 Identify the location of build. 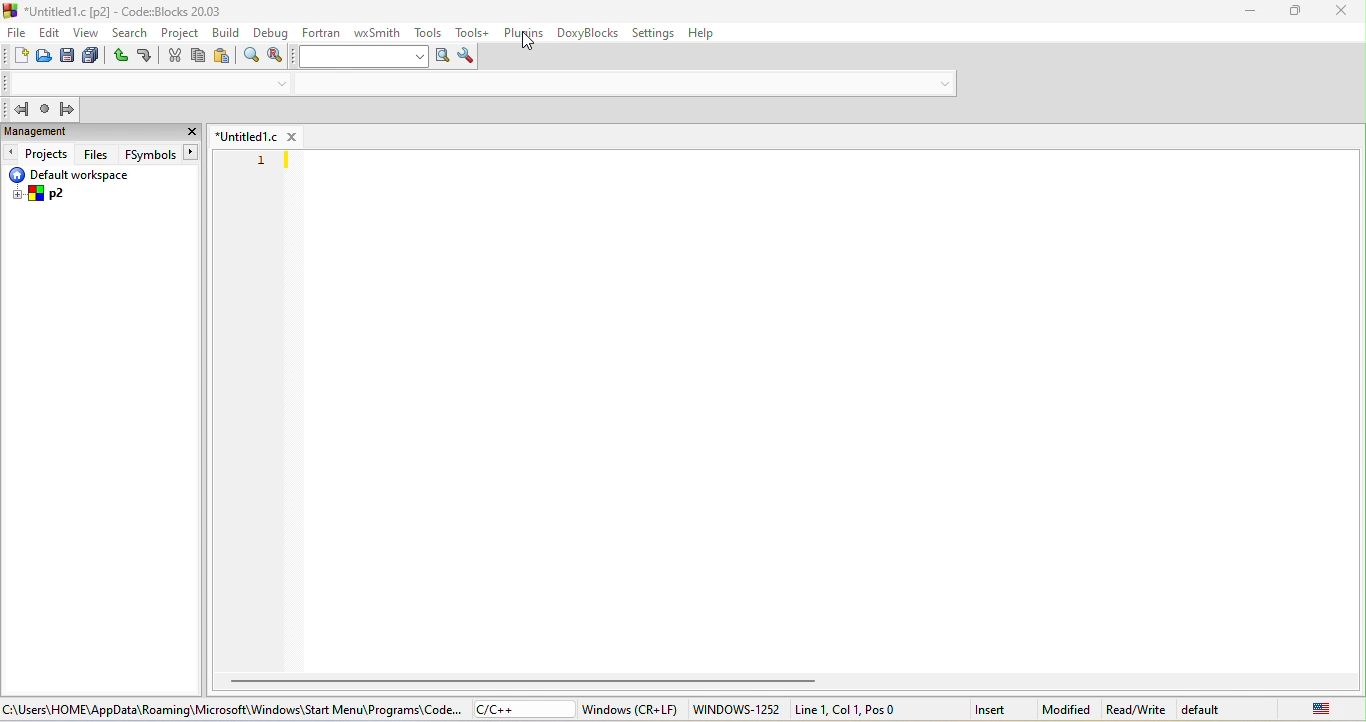
(227, 32).